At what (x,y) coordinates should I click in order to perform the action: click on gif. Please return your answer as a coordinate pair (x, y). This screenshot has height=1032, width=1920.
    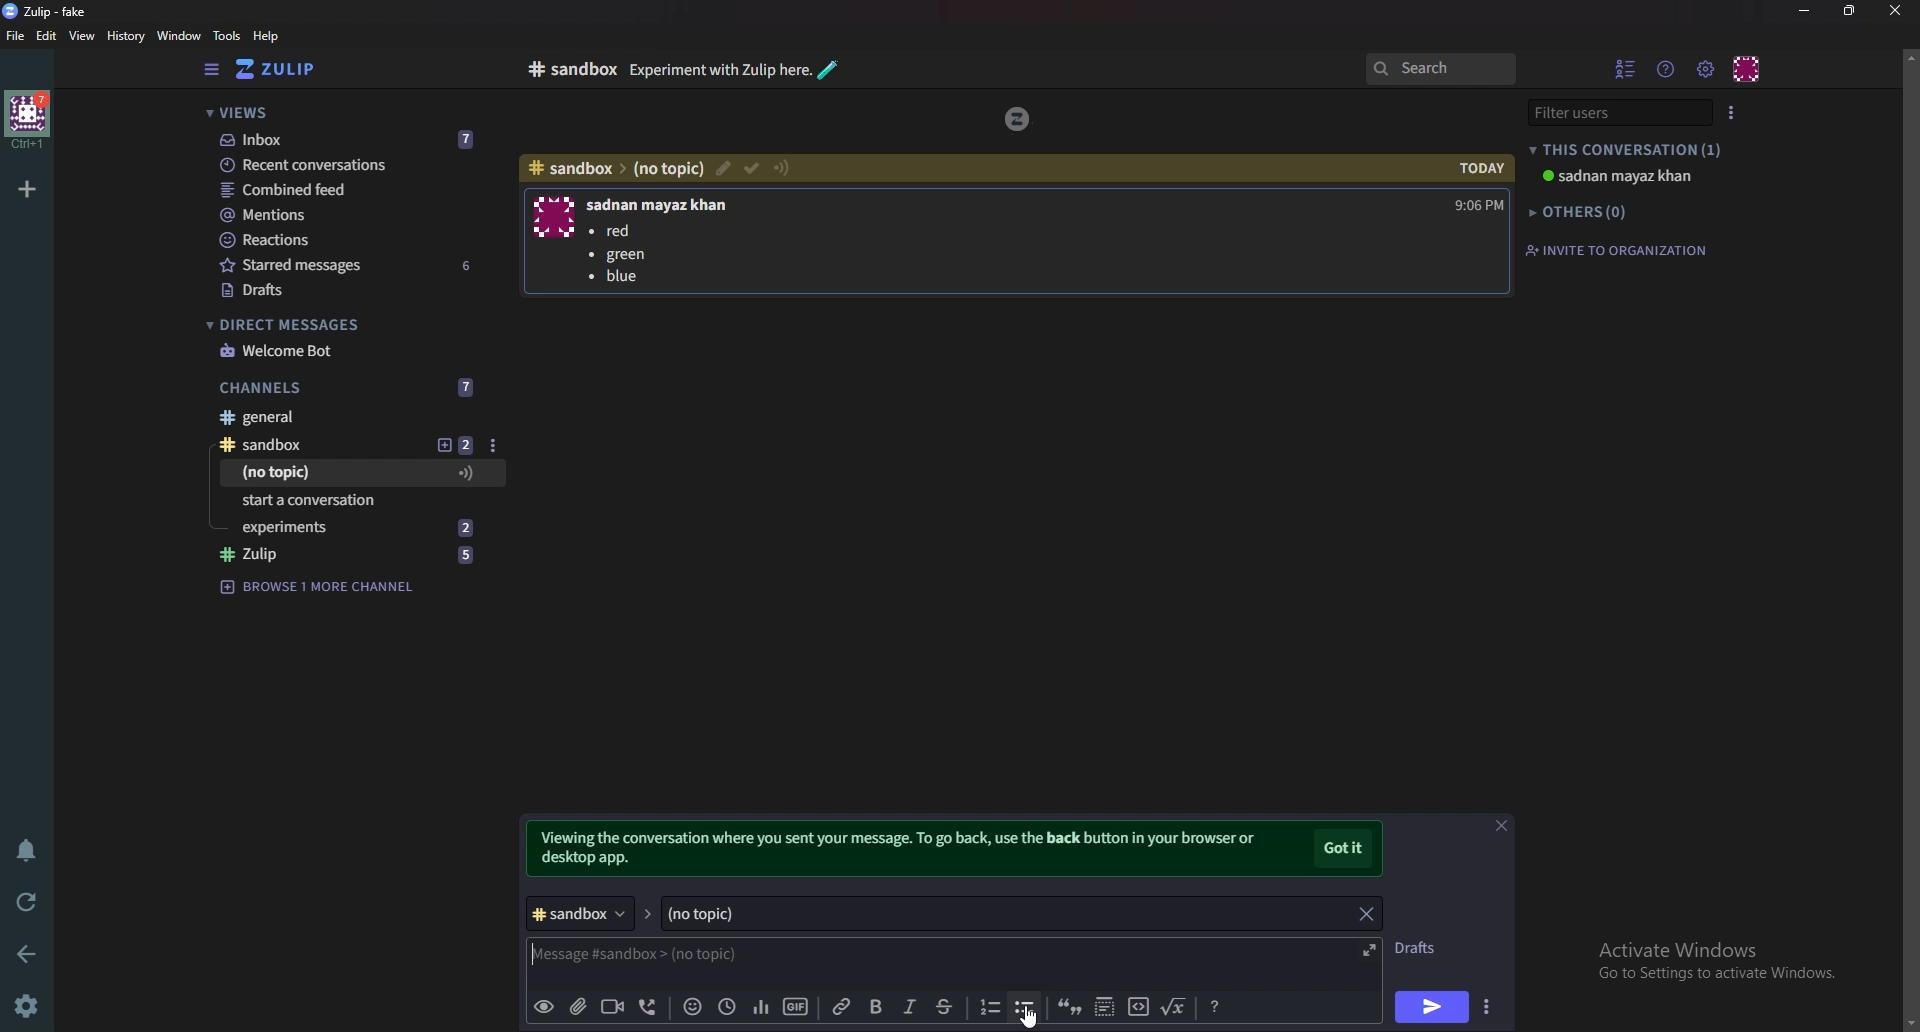
    Looking at the image, I should click on (796, 1006).